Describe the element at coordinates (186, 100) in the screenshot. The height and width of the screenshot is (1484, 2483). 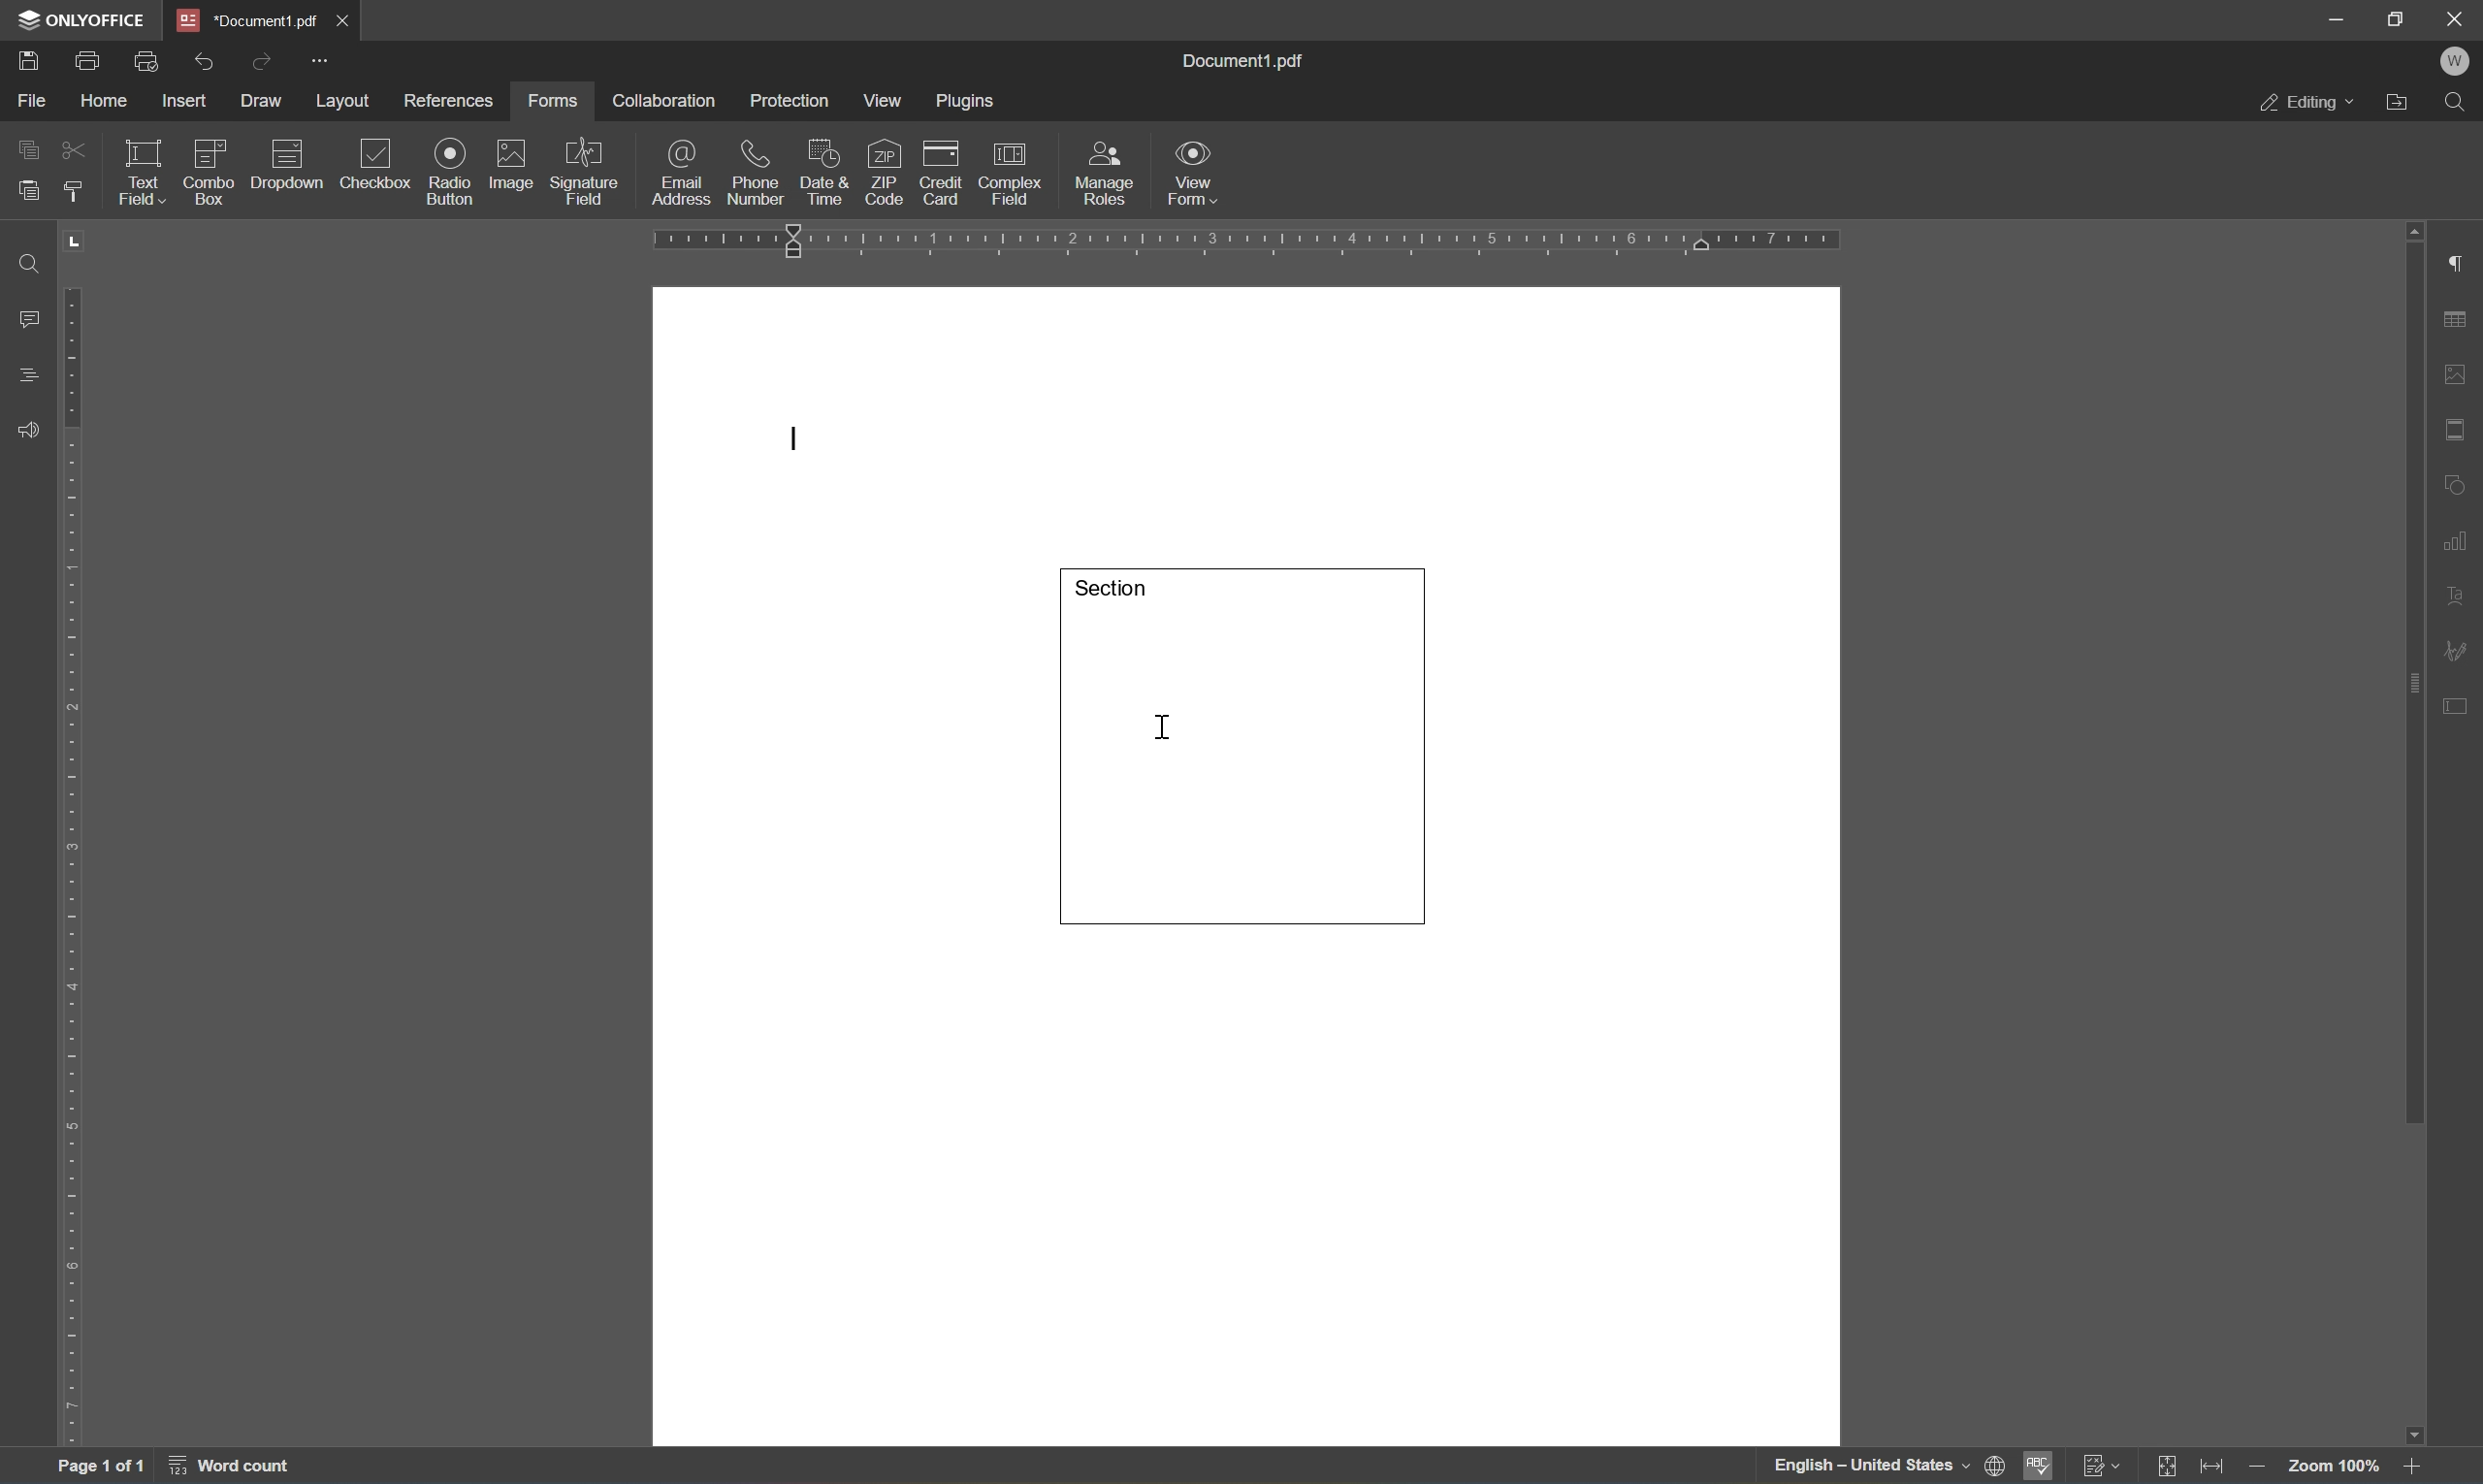
I see `insert` at that location.